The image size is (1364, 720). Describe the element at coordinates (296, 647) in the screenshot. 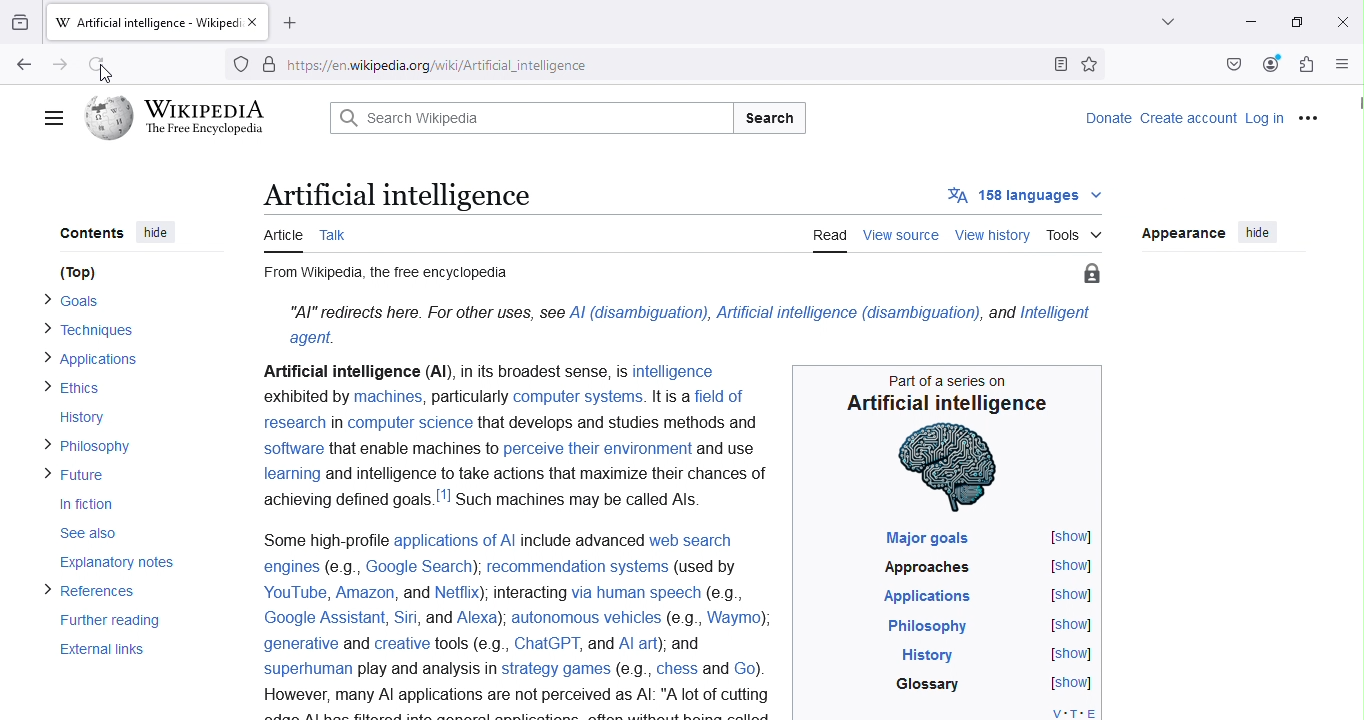

I see `generative` at that location.